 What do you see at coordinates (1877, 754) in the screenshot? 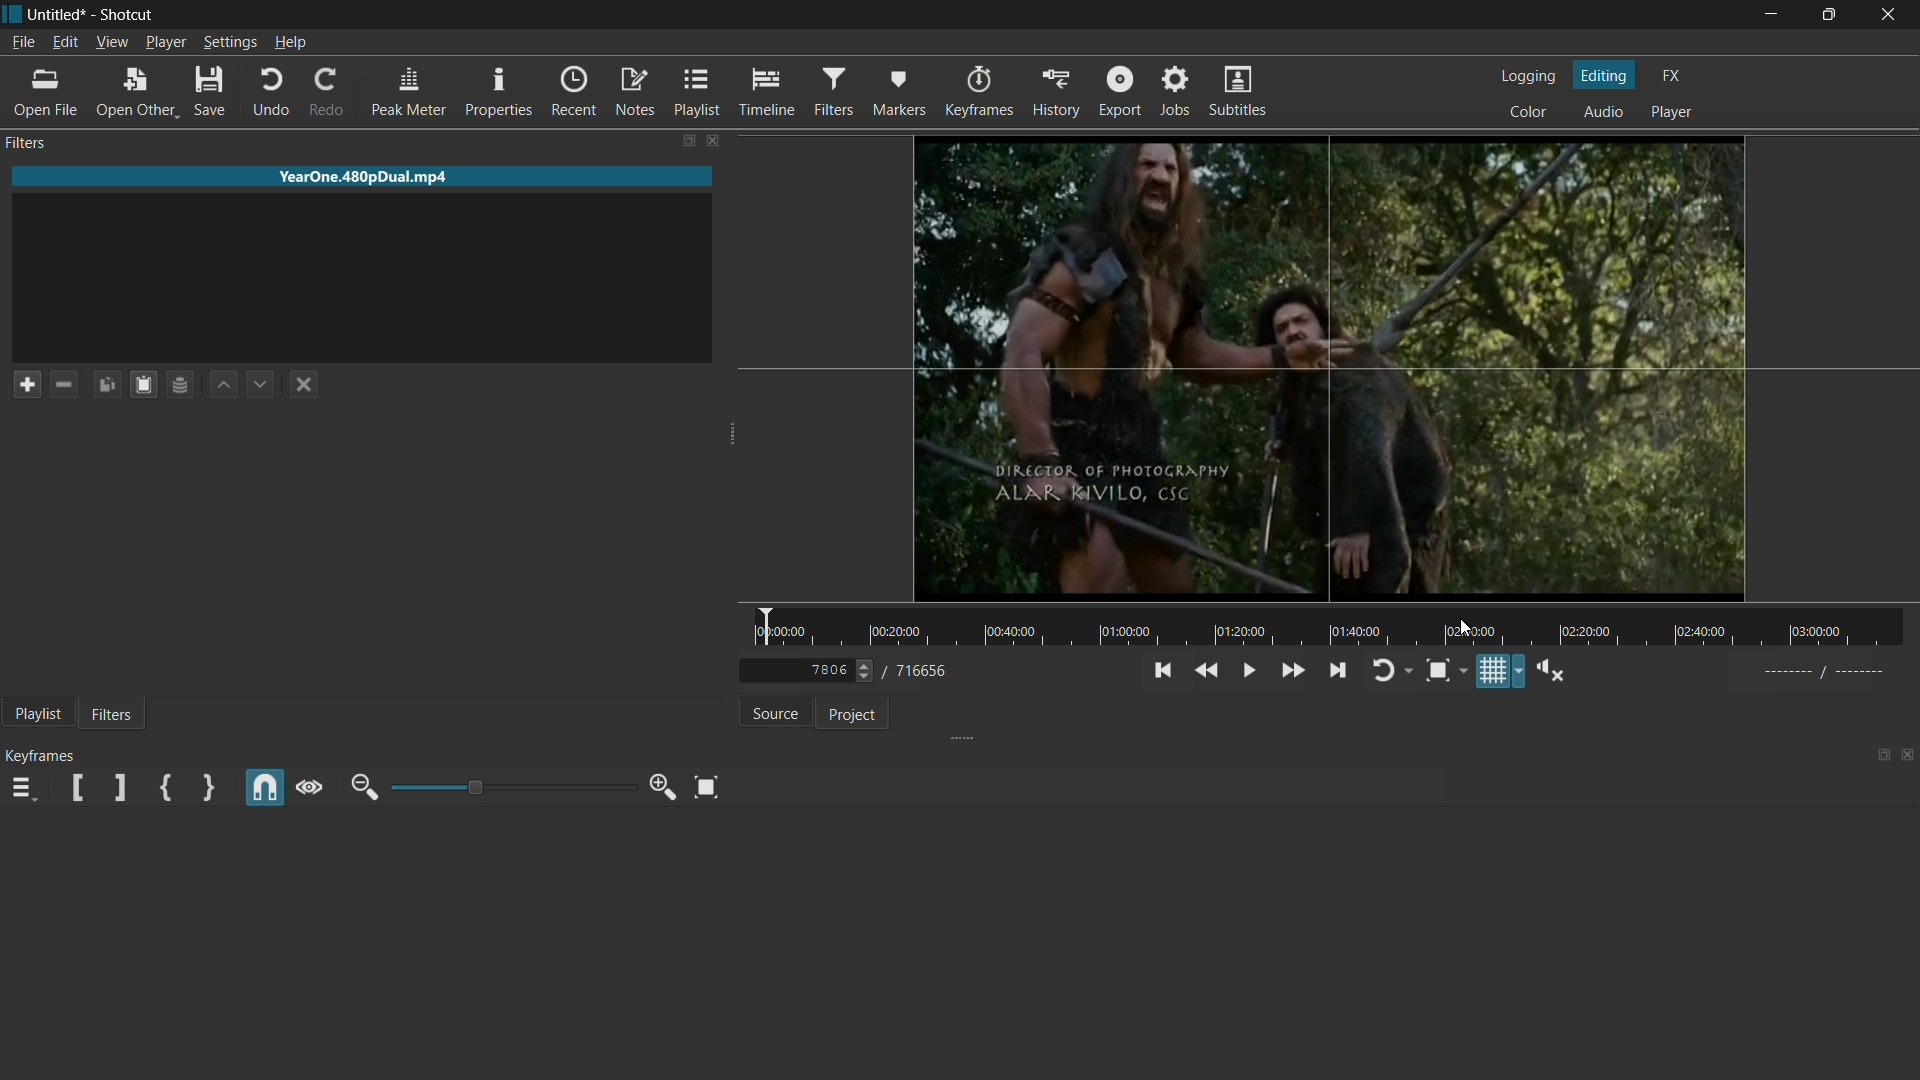
I see `change layout` at bounding box center [1877, 754].